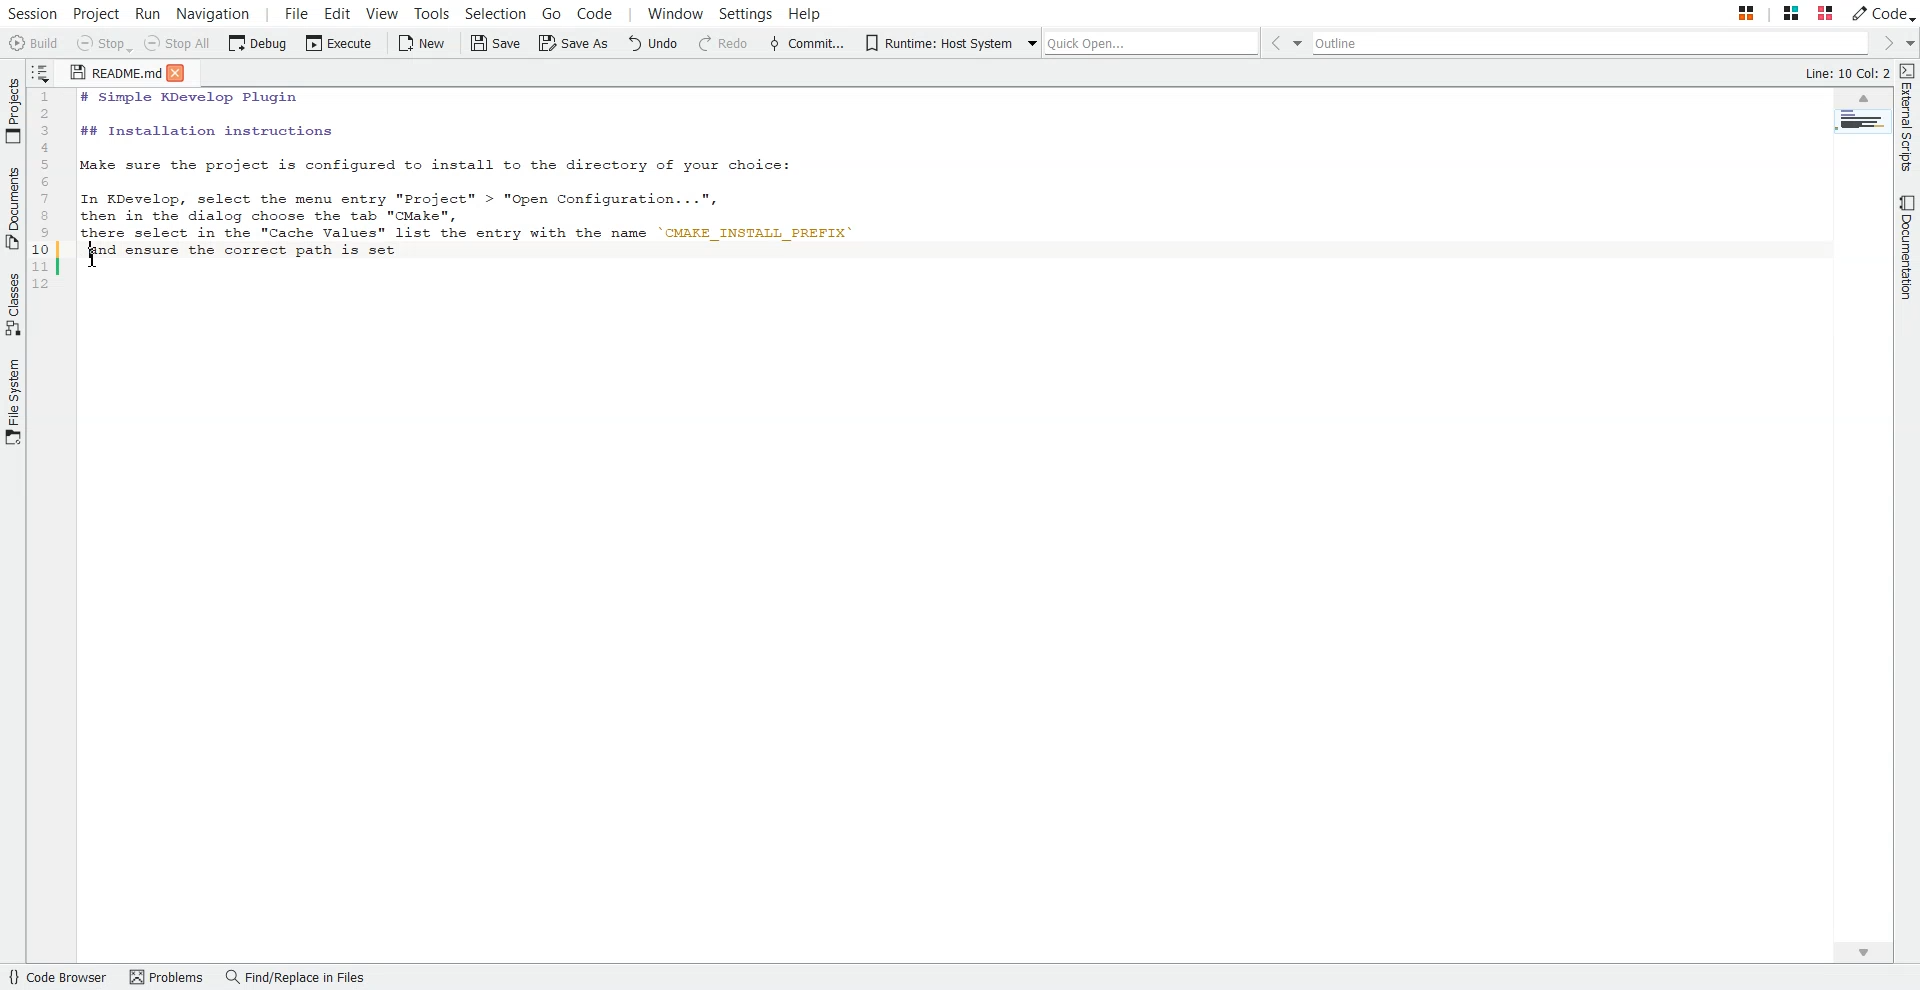 The width and height of the screenshot is (1920, 990). What do you see at coordinates (92, 265) in the screenshot?
I see `Pointer` at bounding box center [92, 265].